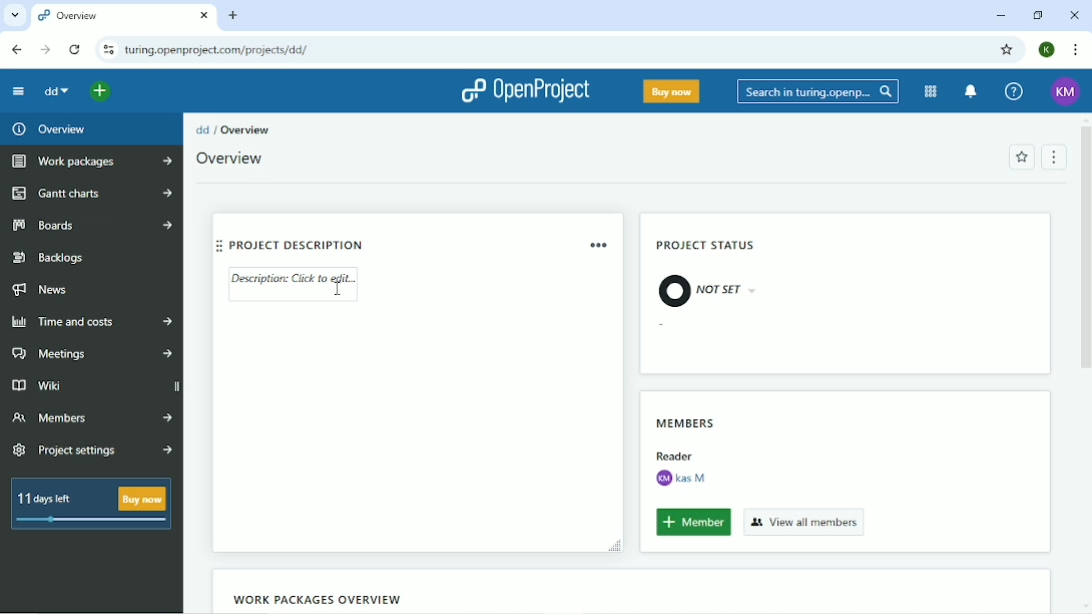 The width and height of the screenshot is (1092, 614). What do you see at coordinates (18, 50) in the screenshot?
I see `Back` at bounding box center [18, 50].